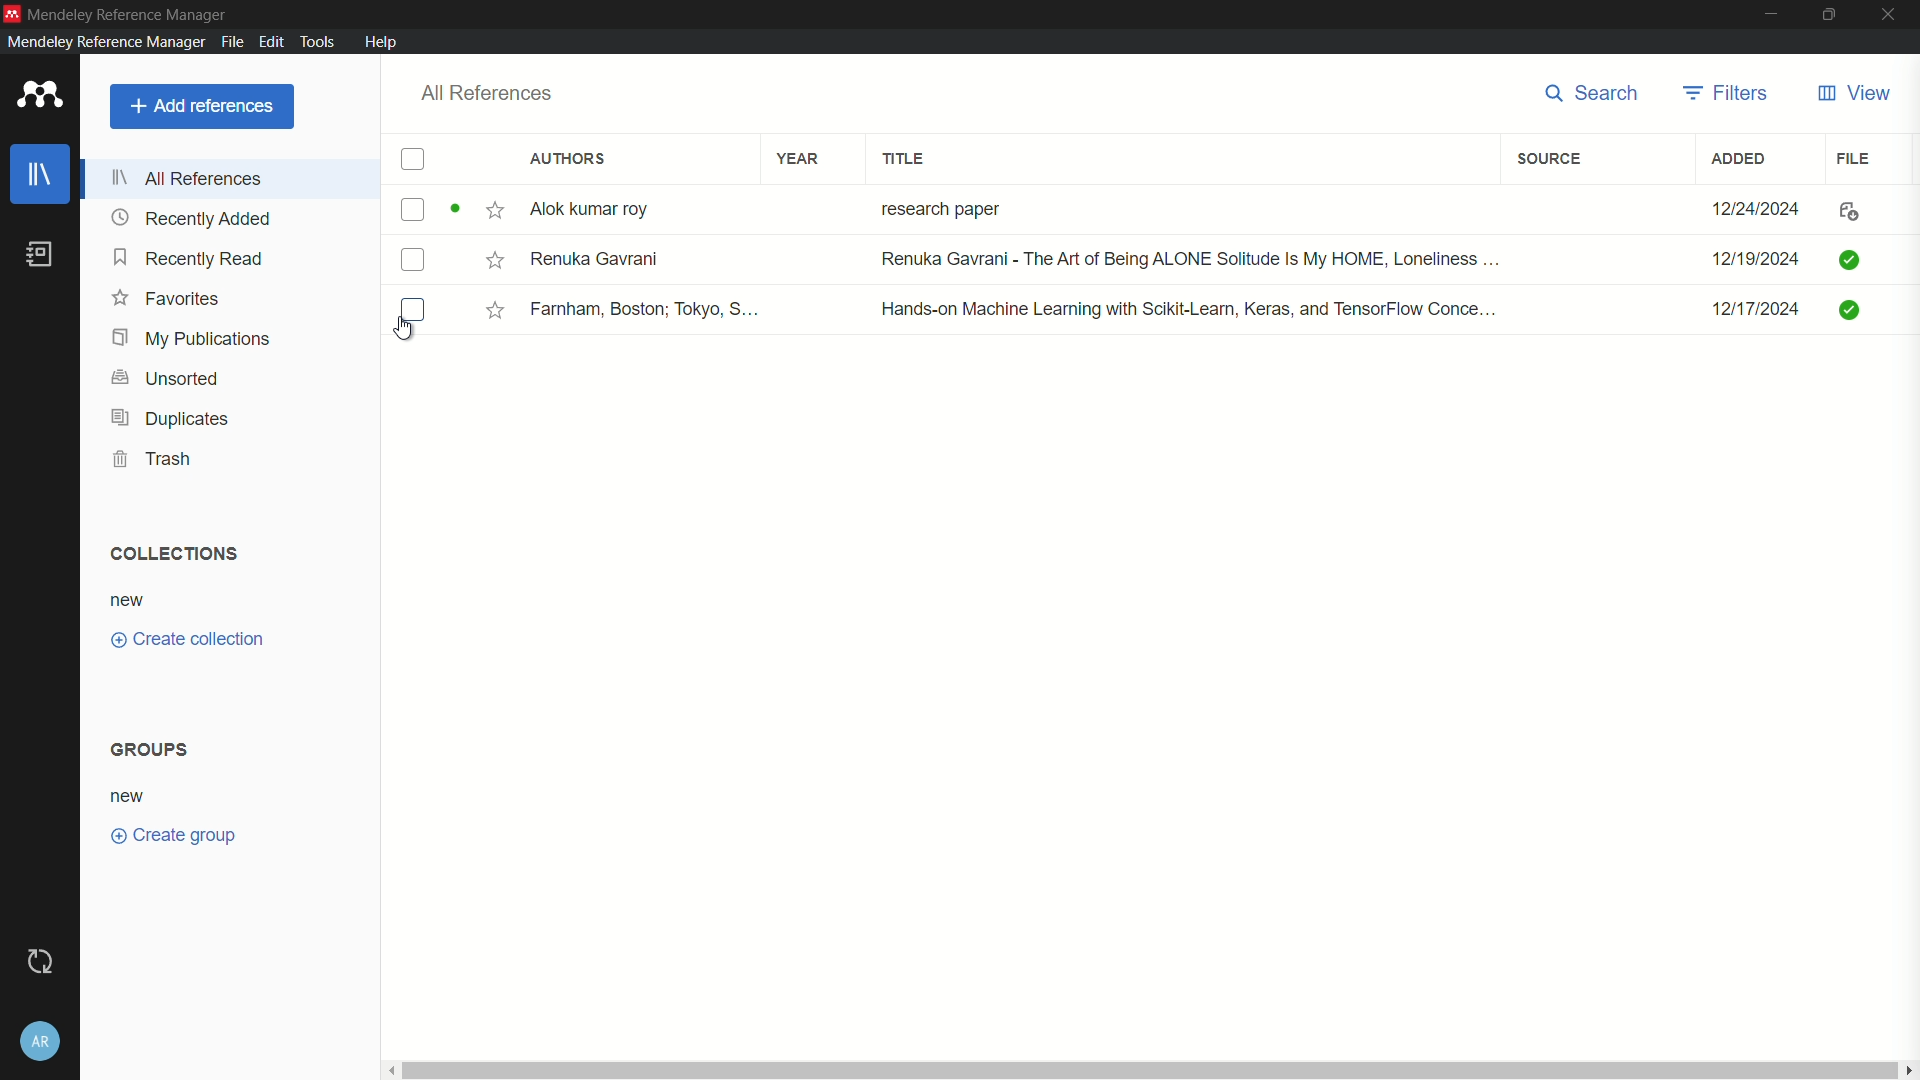  Describe the element at coordinates (1856, 209) in the screenshot. I see `File` at that location.